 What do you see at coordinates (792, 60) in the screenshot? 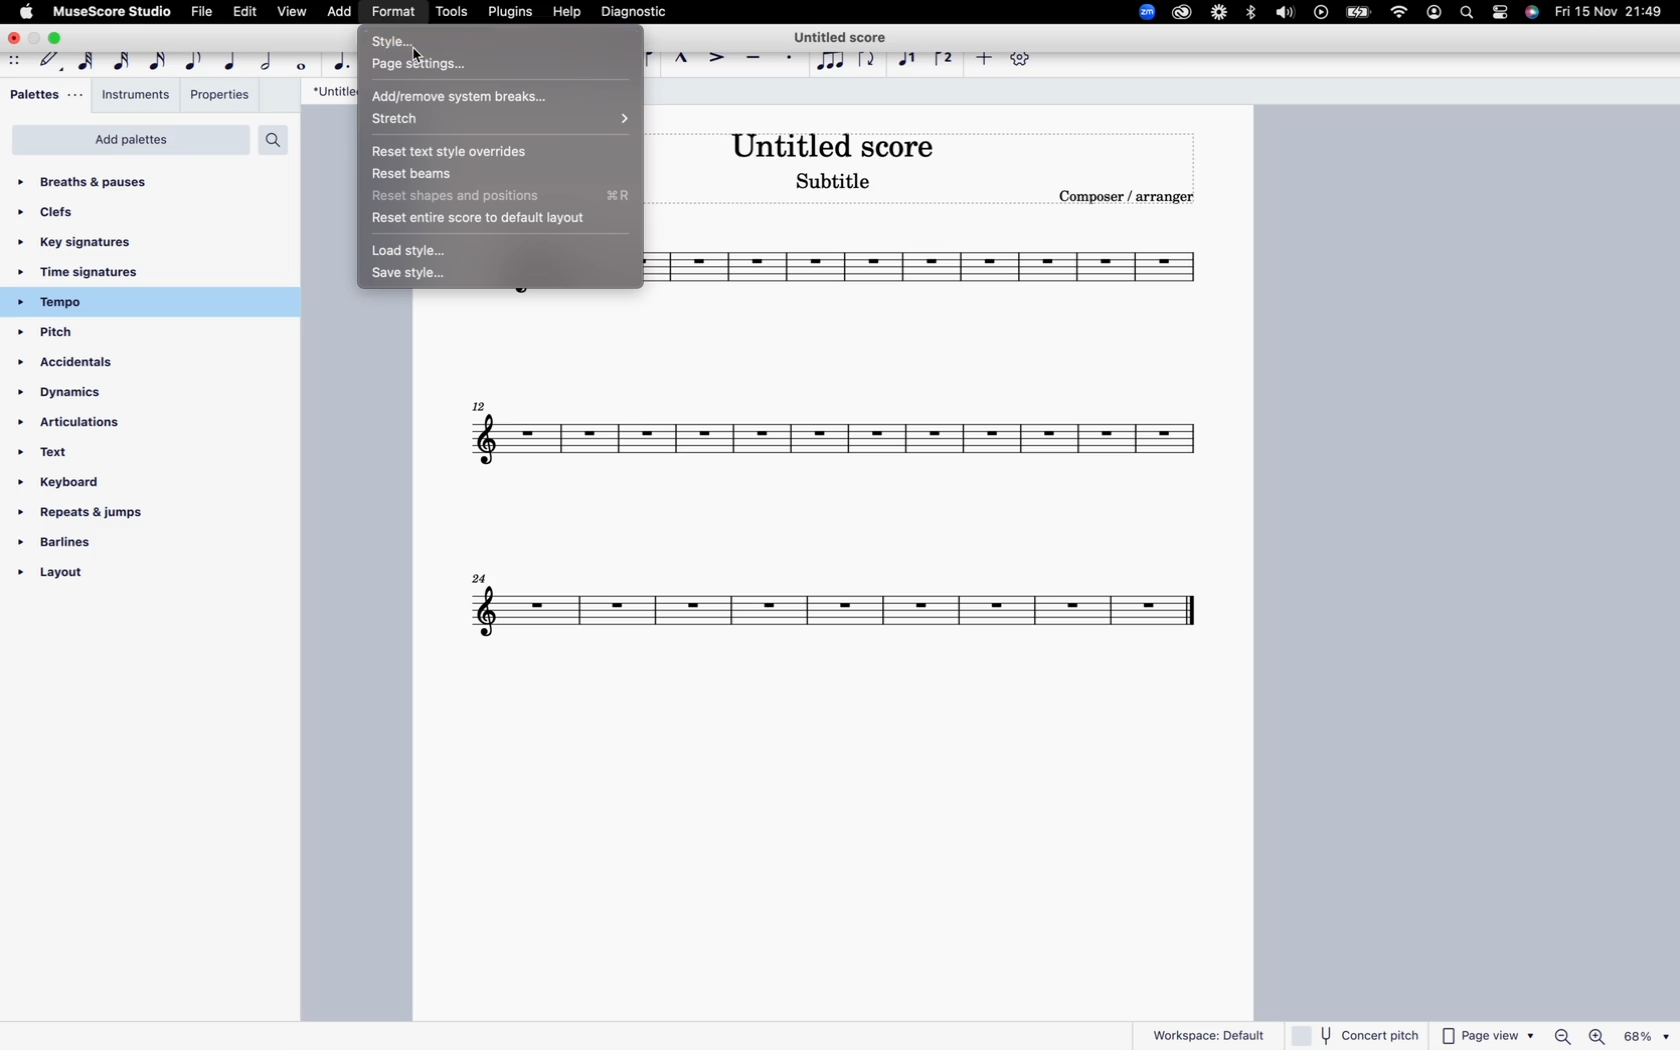
I see `staccato` at bounding box center [792, 60].